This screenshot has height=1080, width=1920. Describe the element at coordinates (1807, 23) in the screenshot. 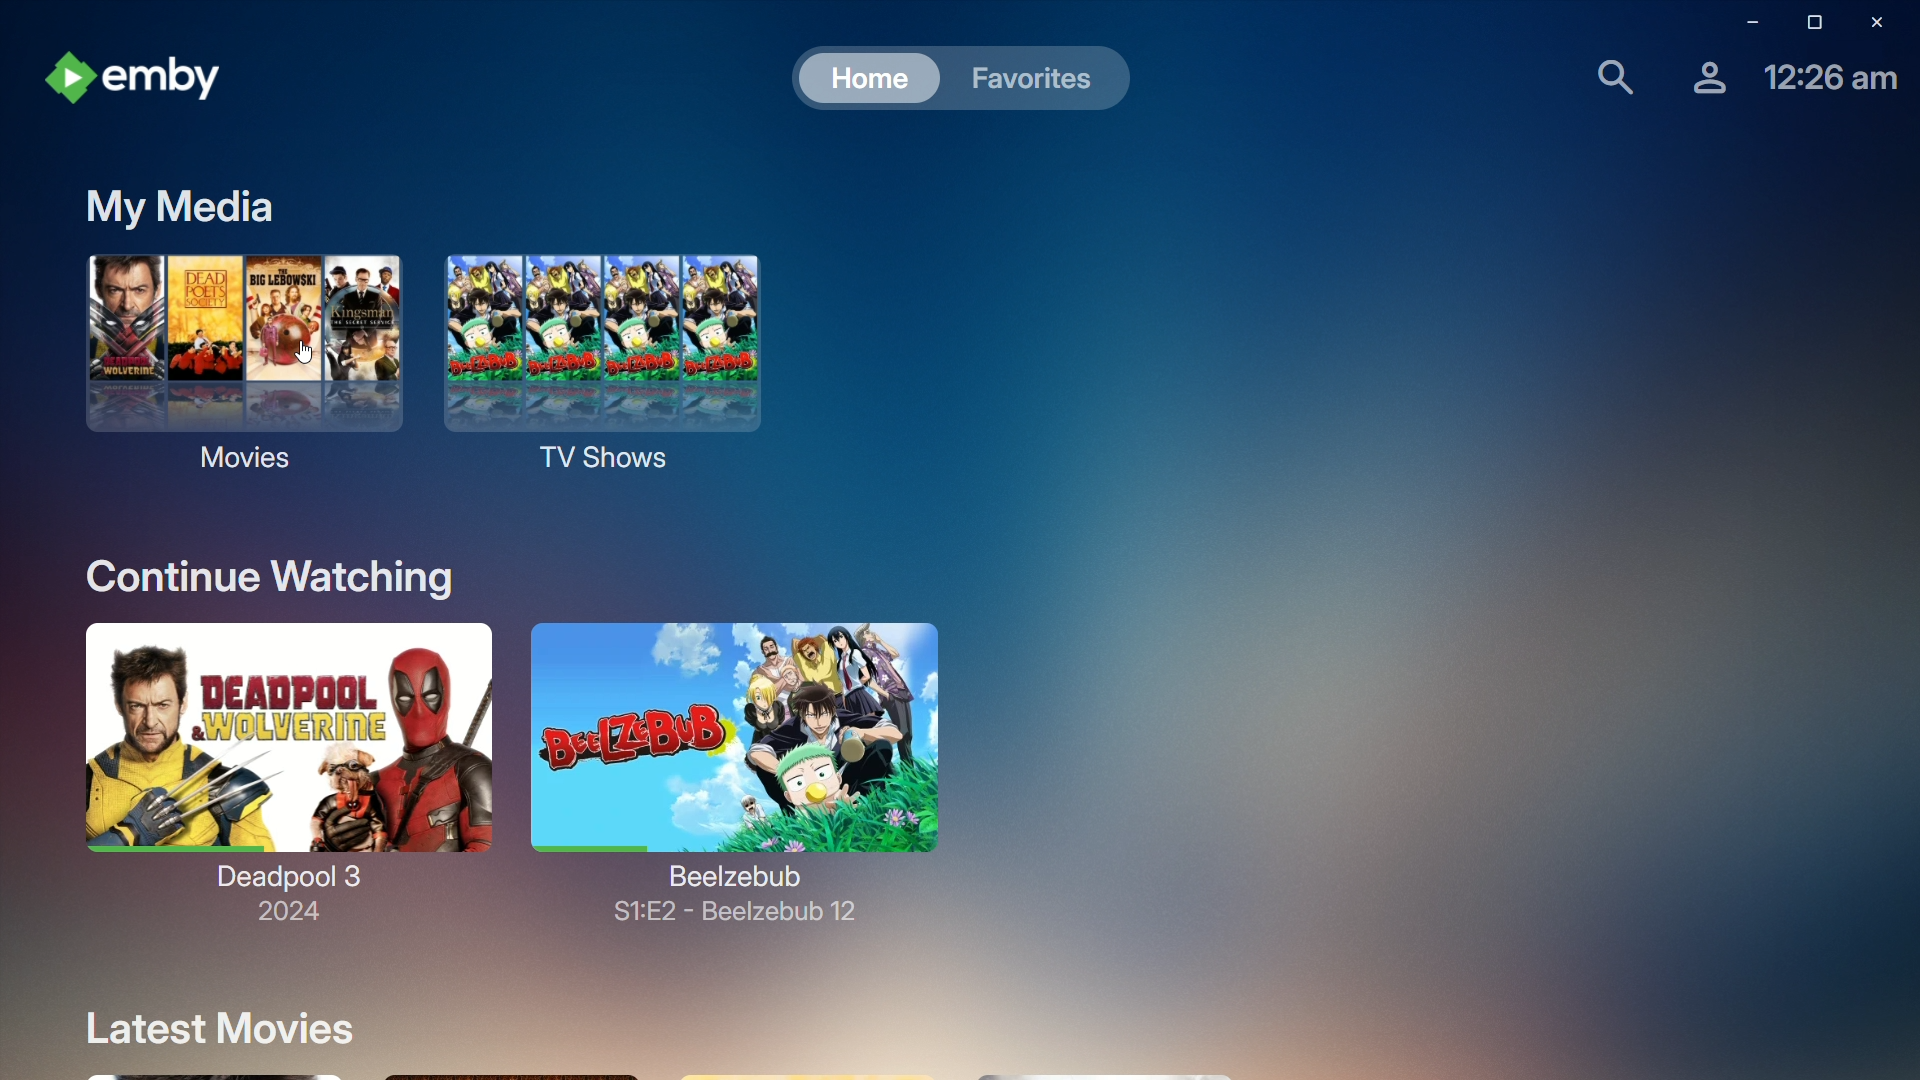

I see `Restore` at that location.